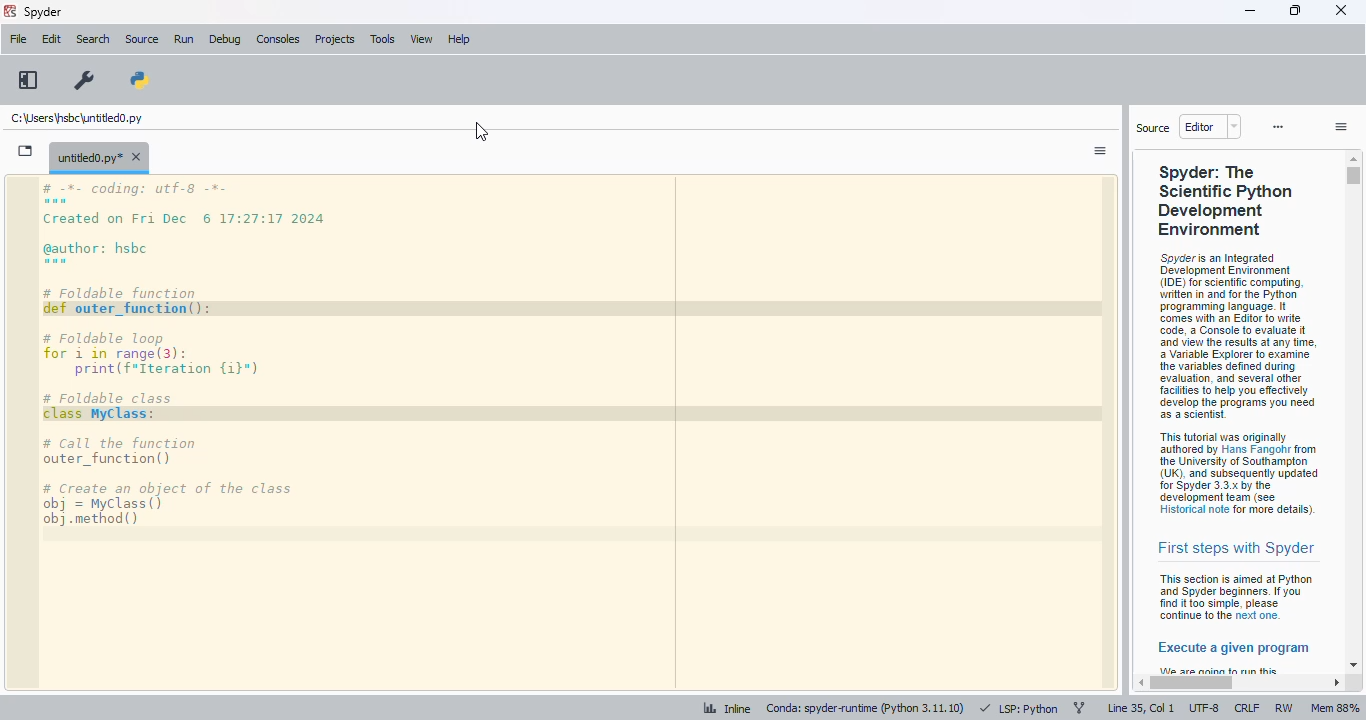  What do you see at coordinates (727, 708) in the screenshot?
I see `inline` at bounding box center [727, 708].